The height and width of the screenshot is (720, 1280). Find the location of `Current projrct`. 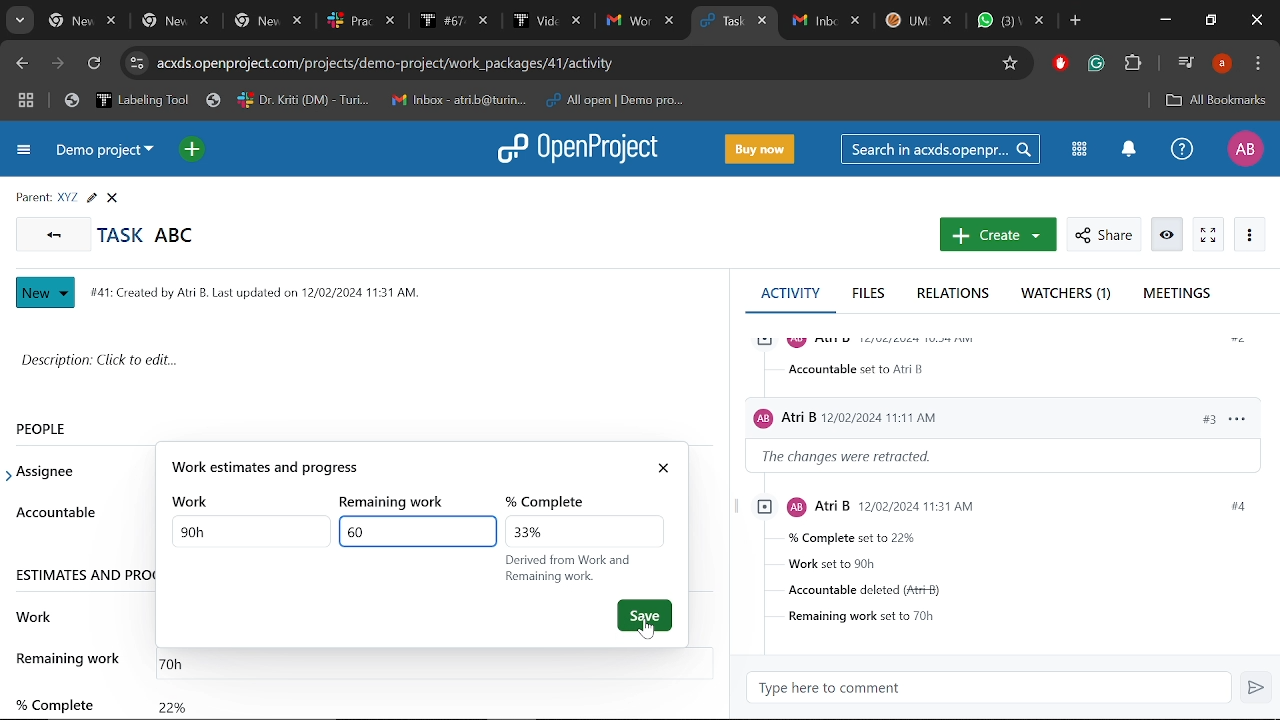

Current projrct is located at coordinates (107, 154).